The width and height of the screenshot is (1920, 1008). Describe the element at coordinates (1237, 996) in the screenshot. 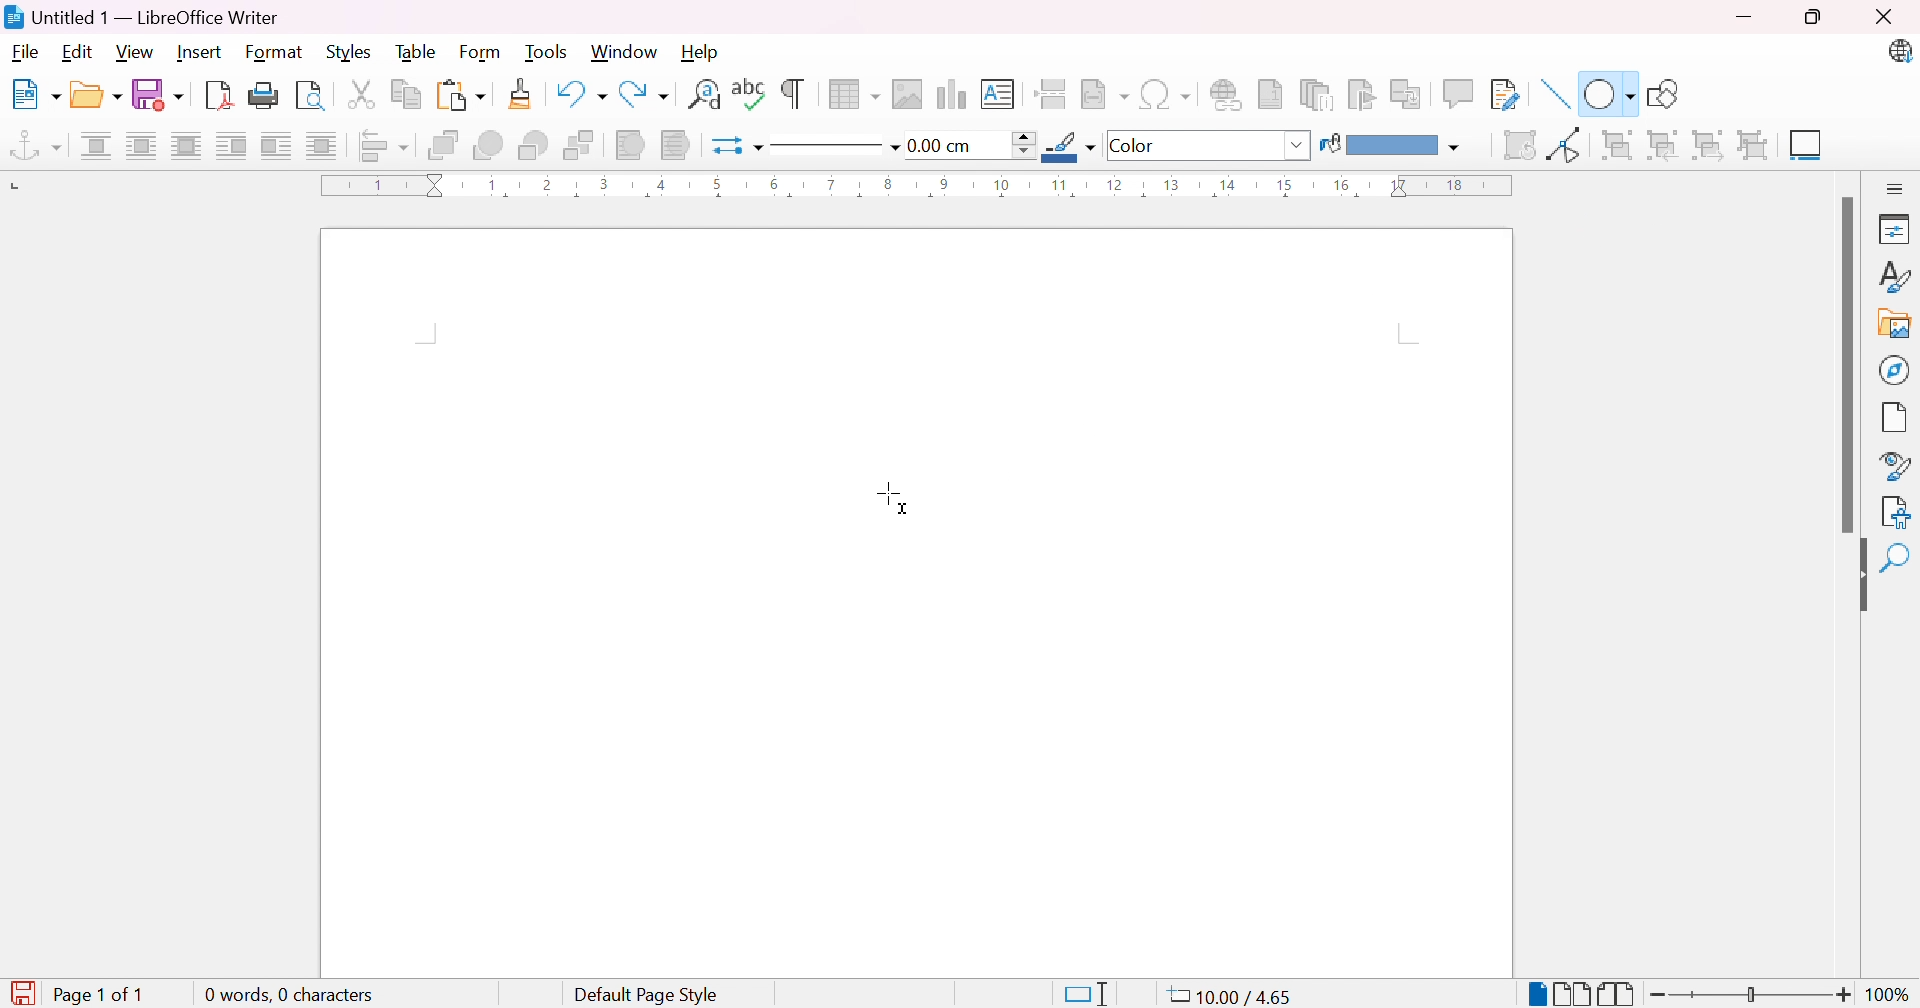

I see `10.00/4.65` at that location.